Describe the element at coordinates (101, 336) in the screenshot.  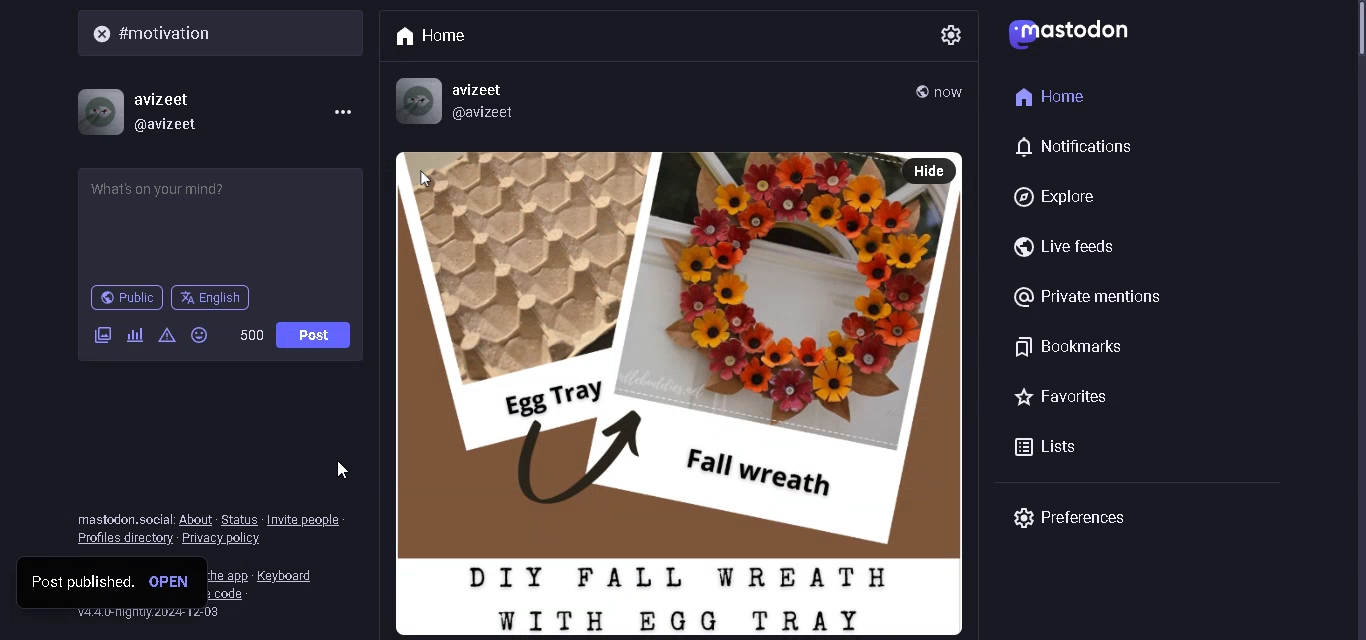
I see `add image` at that location.